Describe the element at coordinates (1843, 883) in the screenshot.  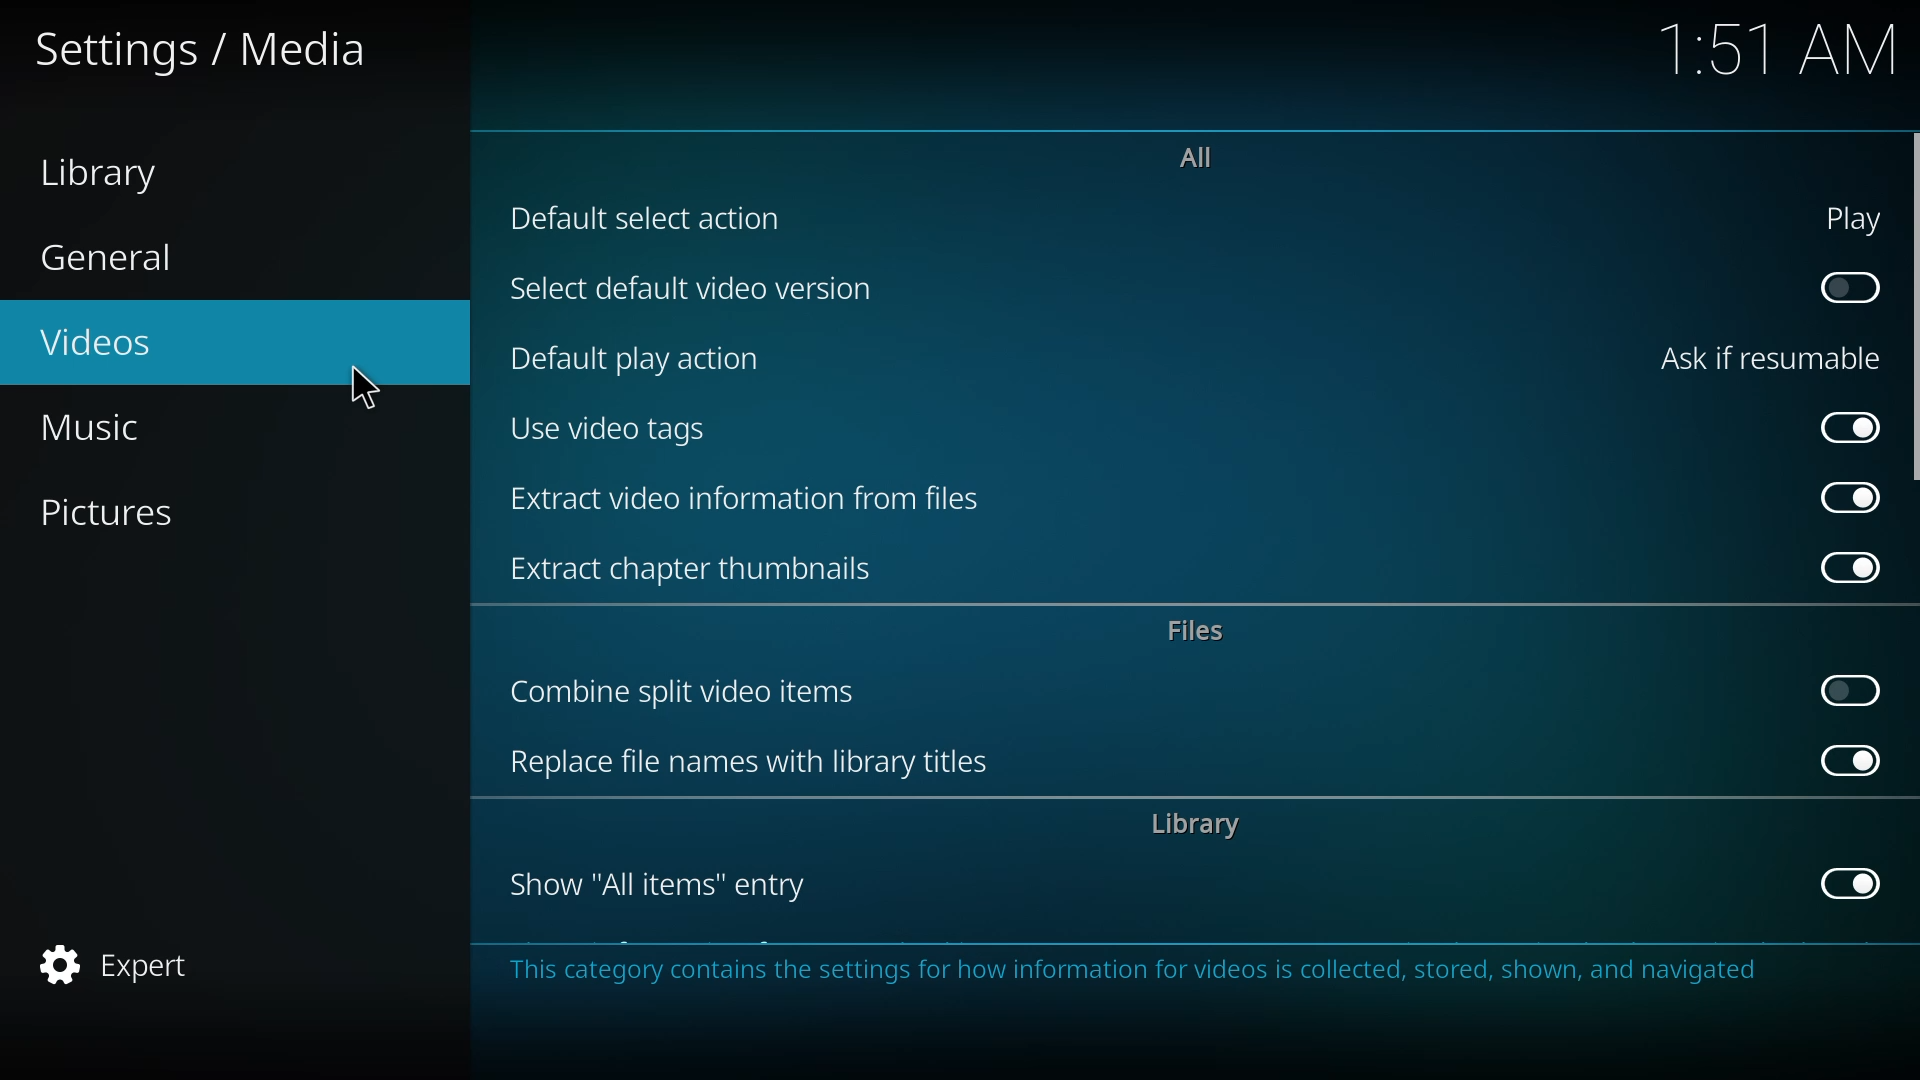
I see `enabled` at that location.